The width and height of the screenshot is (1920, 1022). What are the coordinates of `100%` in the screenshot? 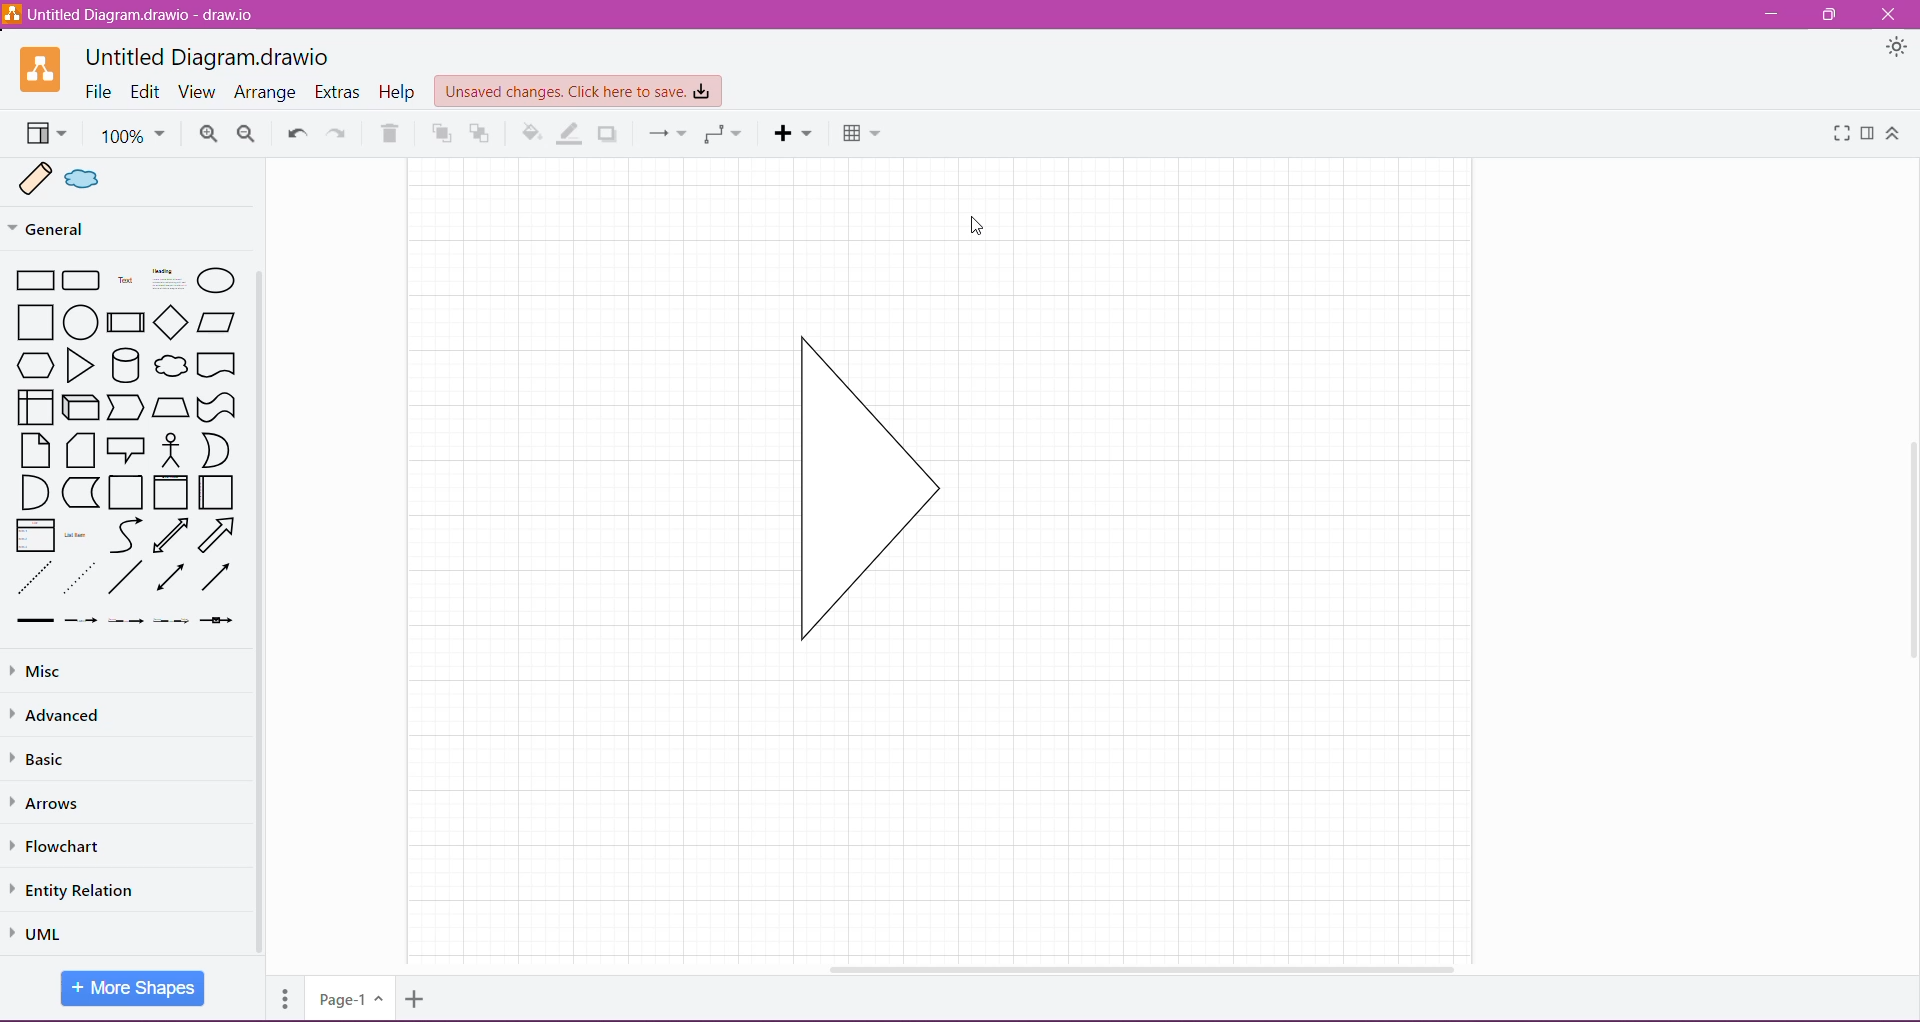 It's located at (133, 136).